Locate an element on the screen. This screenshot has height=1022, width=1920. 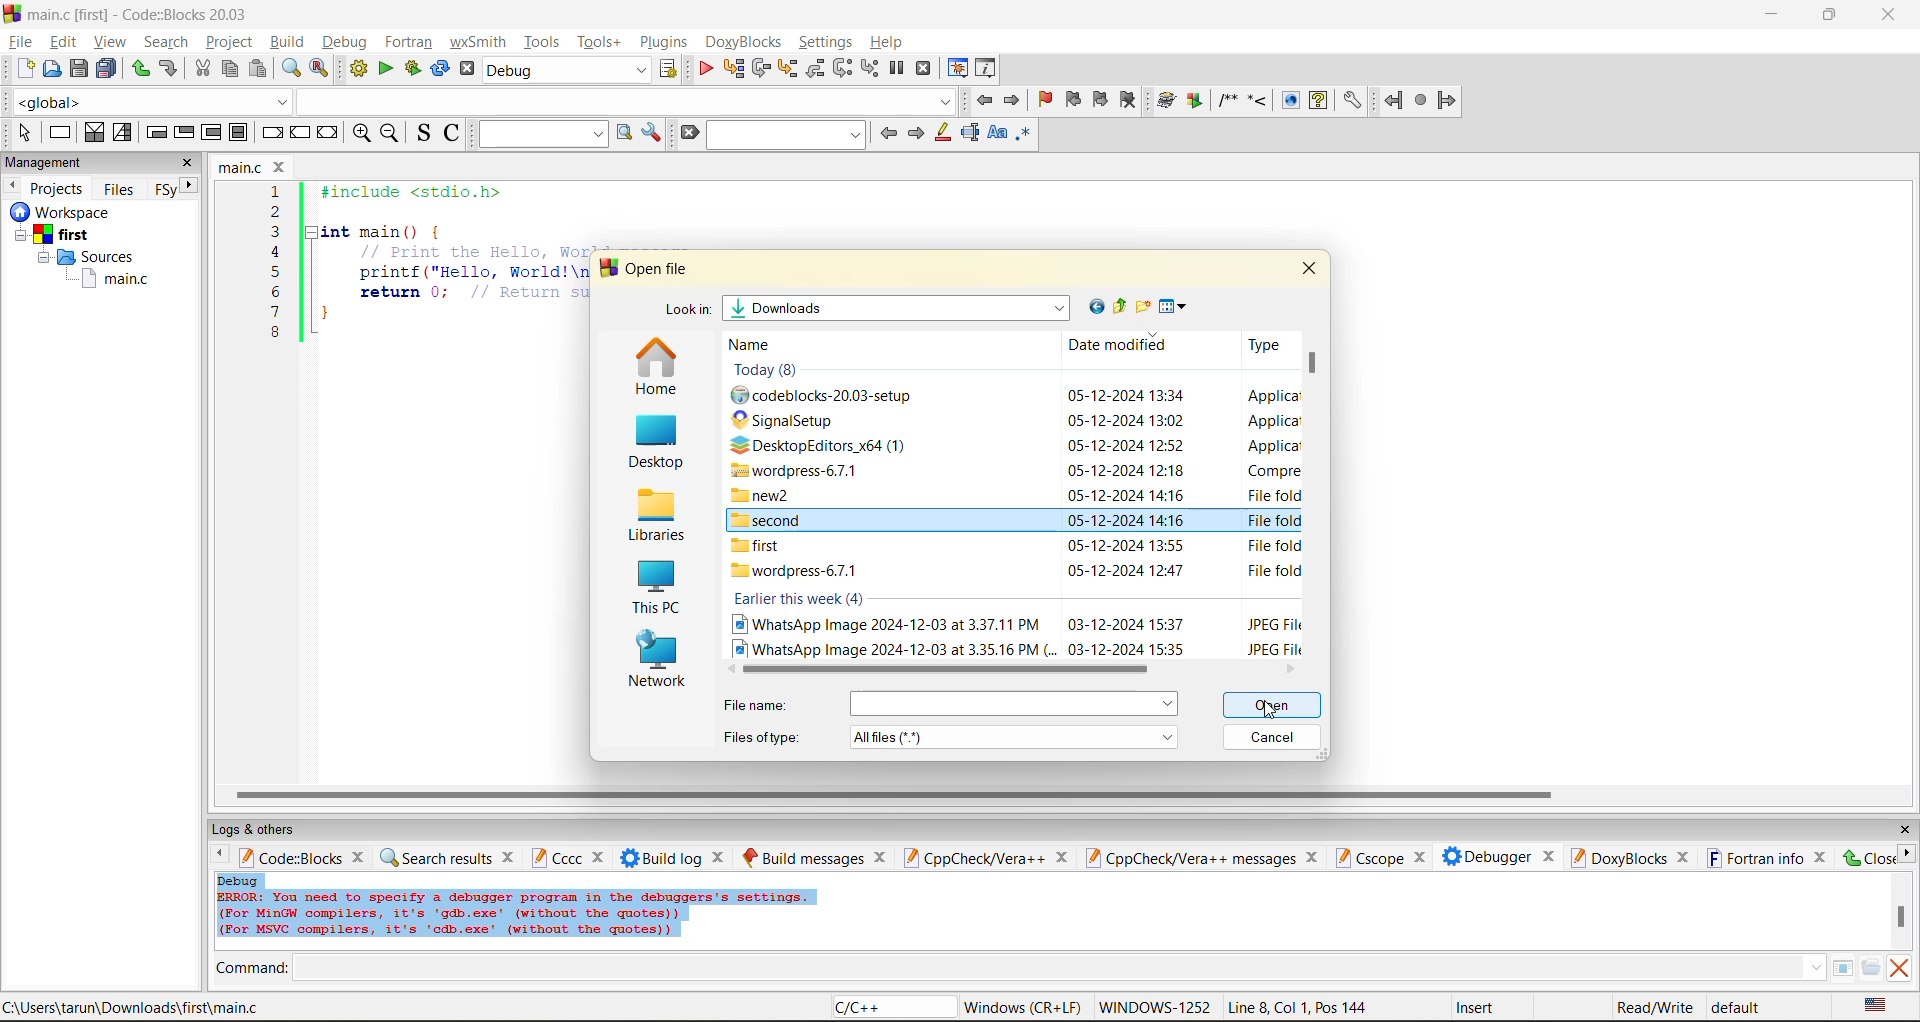
6 is located at coordinates (275, 291).